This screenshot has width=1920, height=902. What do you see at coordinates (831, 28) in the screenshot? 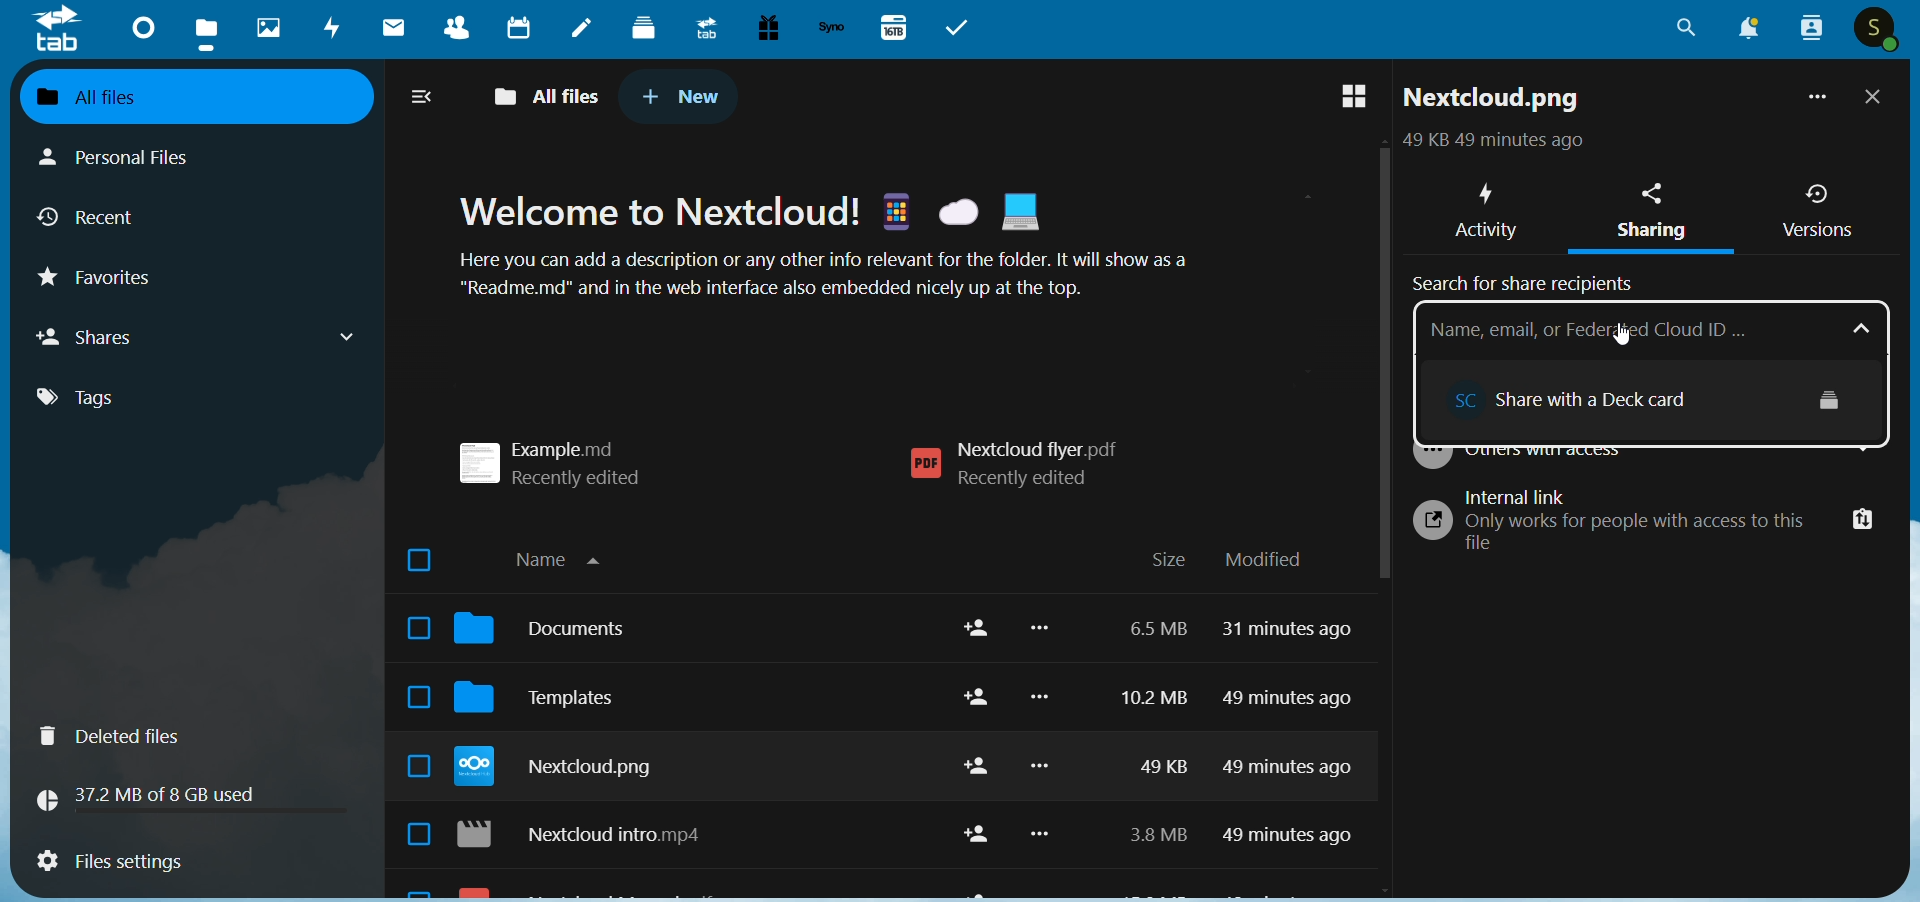
I see `synology` at bounding box center [831, 28].